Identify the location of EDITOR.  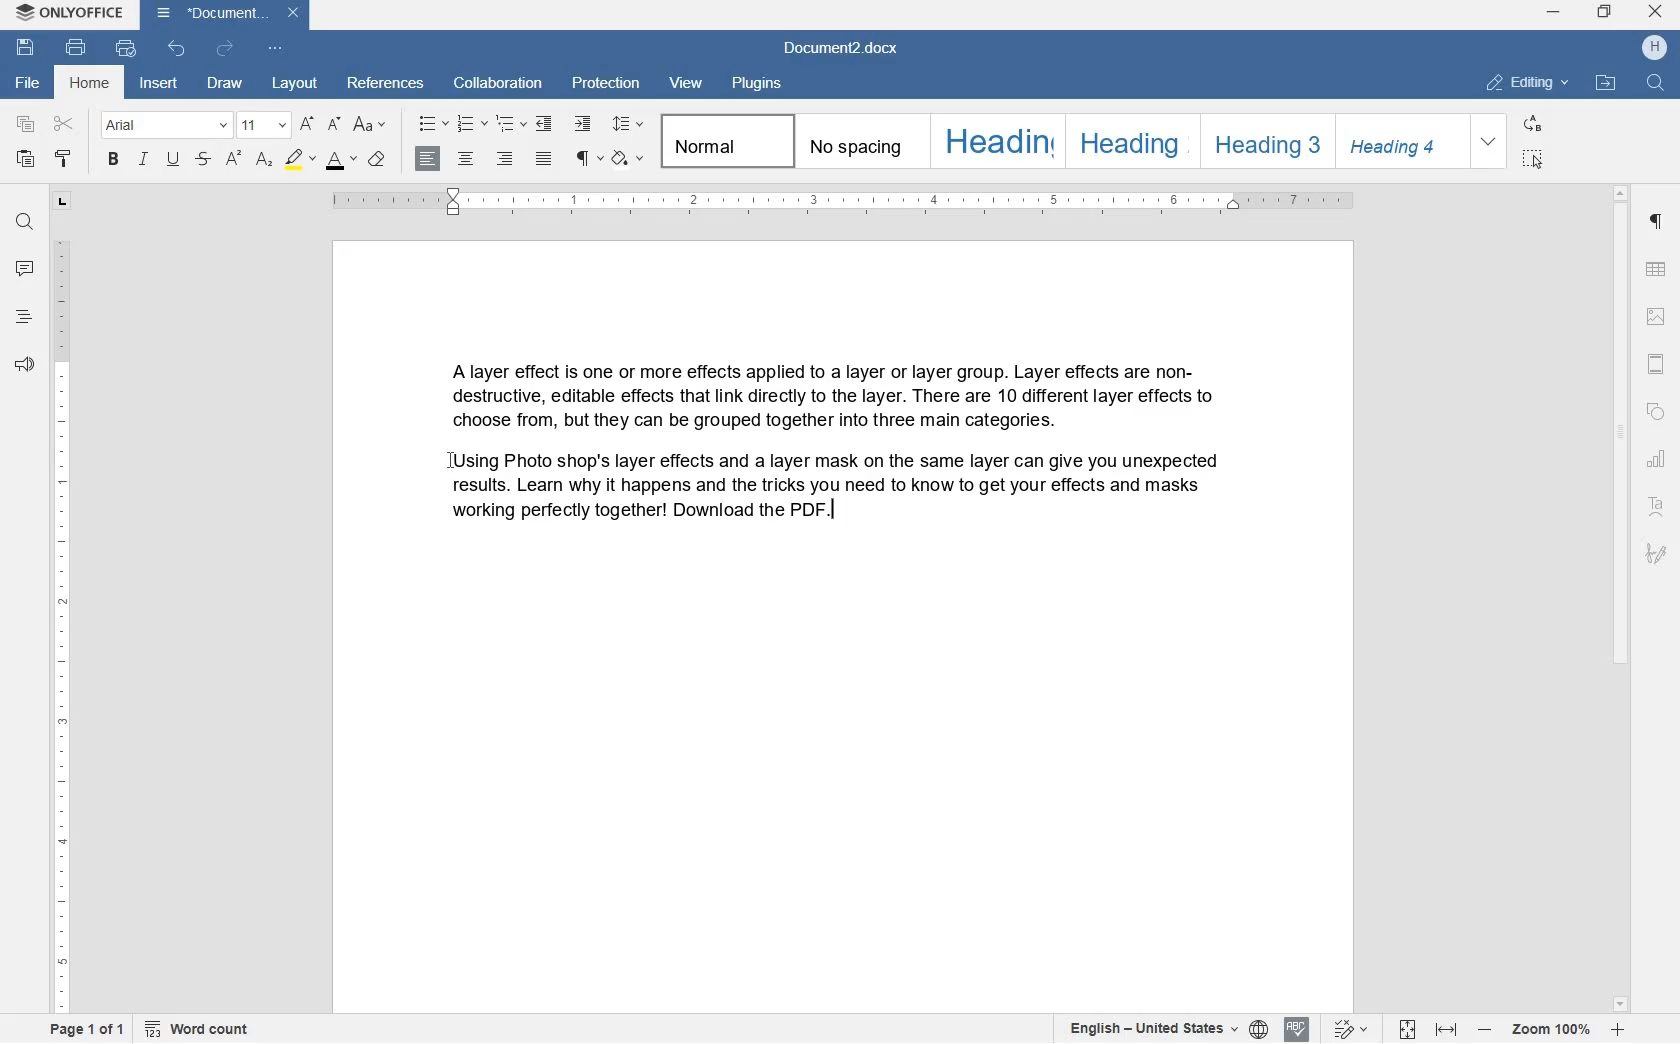
(836, 508).